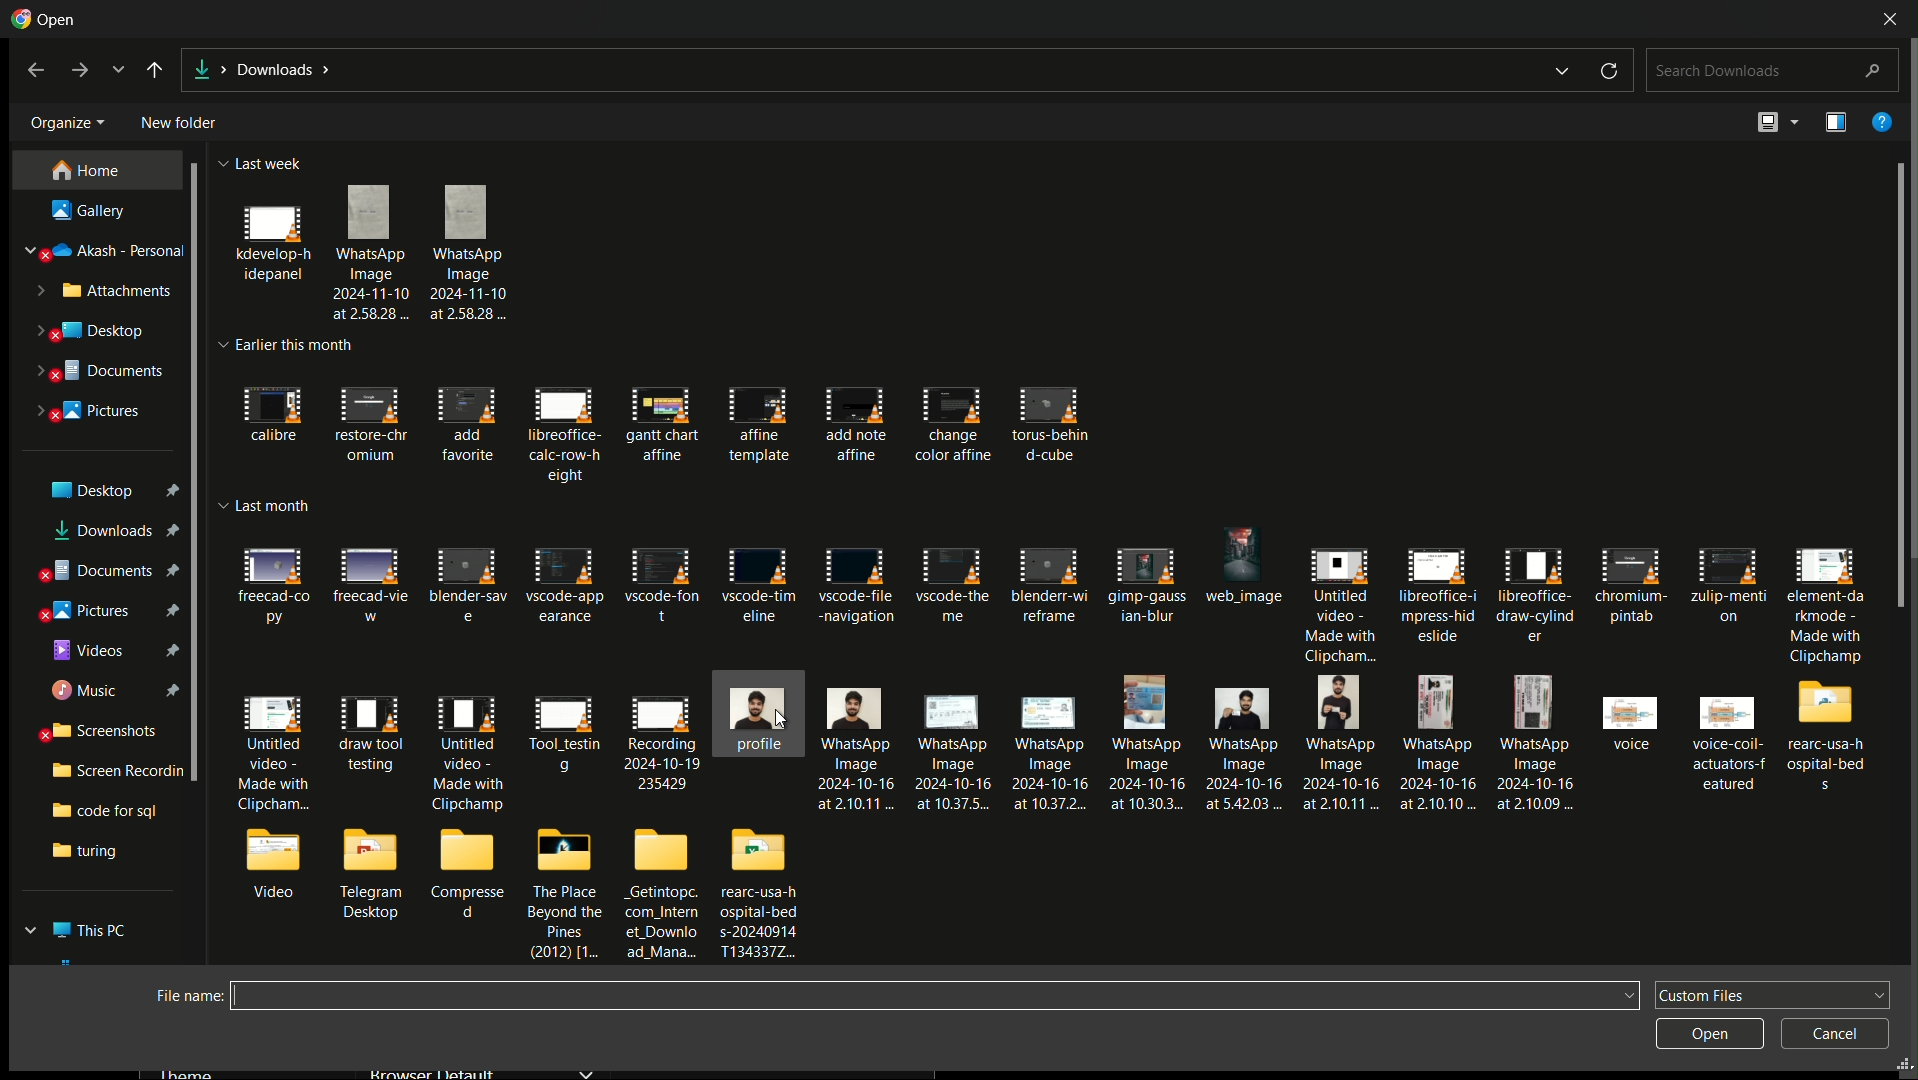 The height and width of the screenshot is (1080, 1918). I want to click on screen recording, so click(115, 771).